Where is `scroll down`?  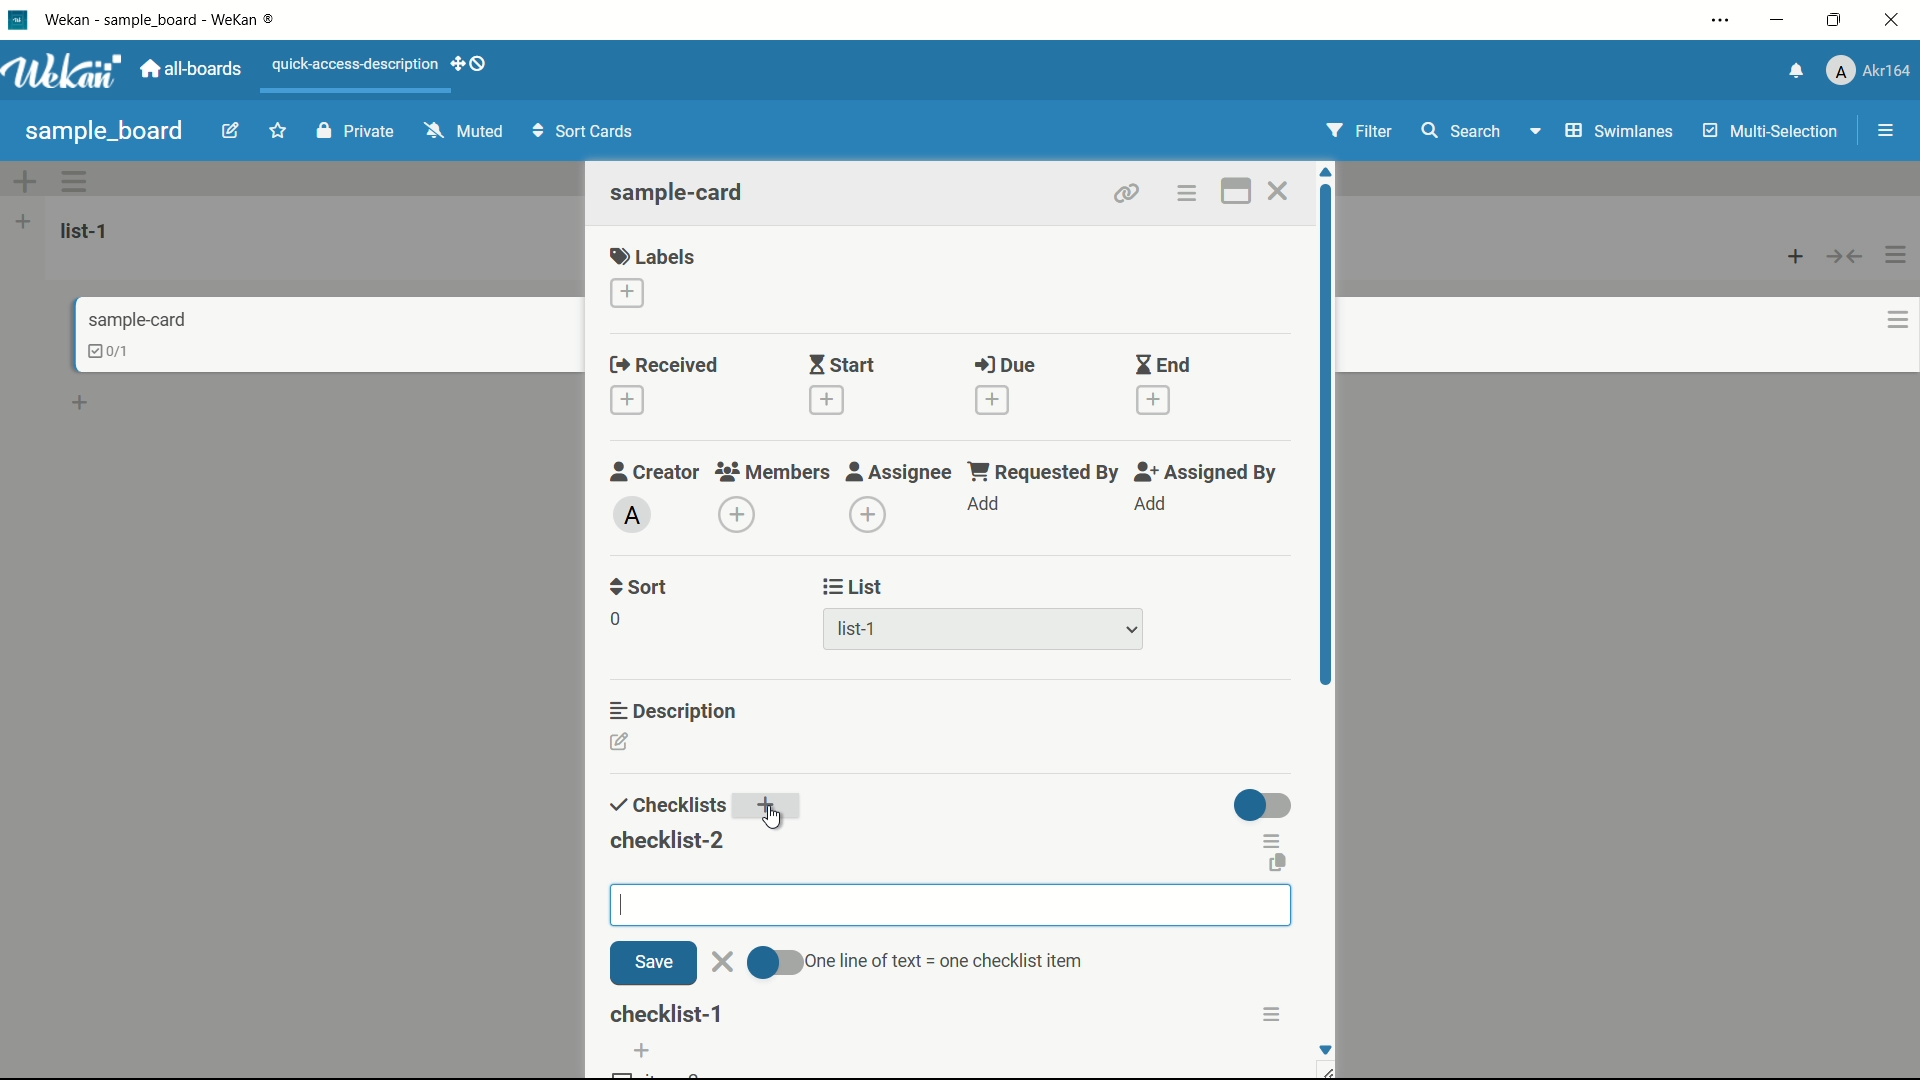 scroll down is located at coordinates (1324, 1049).